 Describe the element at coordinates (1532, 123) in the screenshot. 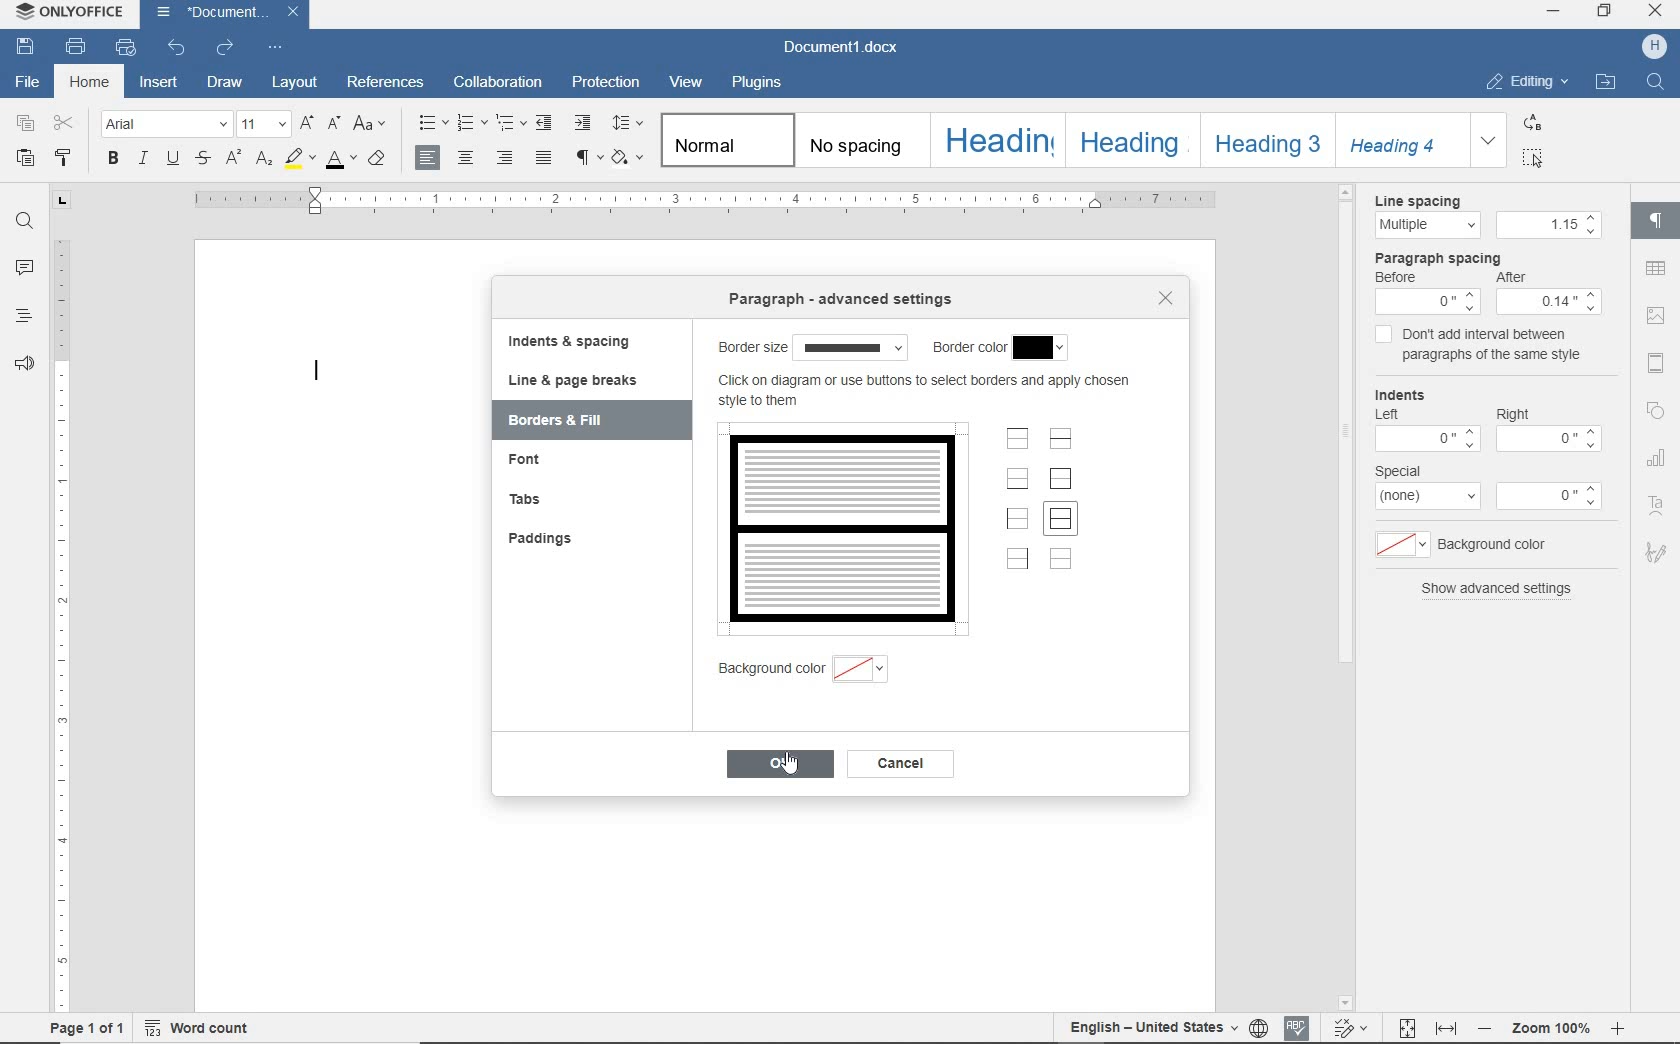

I see `REPLACE` at that location.